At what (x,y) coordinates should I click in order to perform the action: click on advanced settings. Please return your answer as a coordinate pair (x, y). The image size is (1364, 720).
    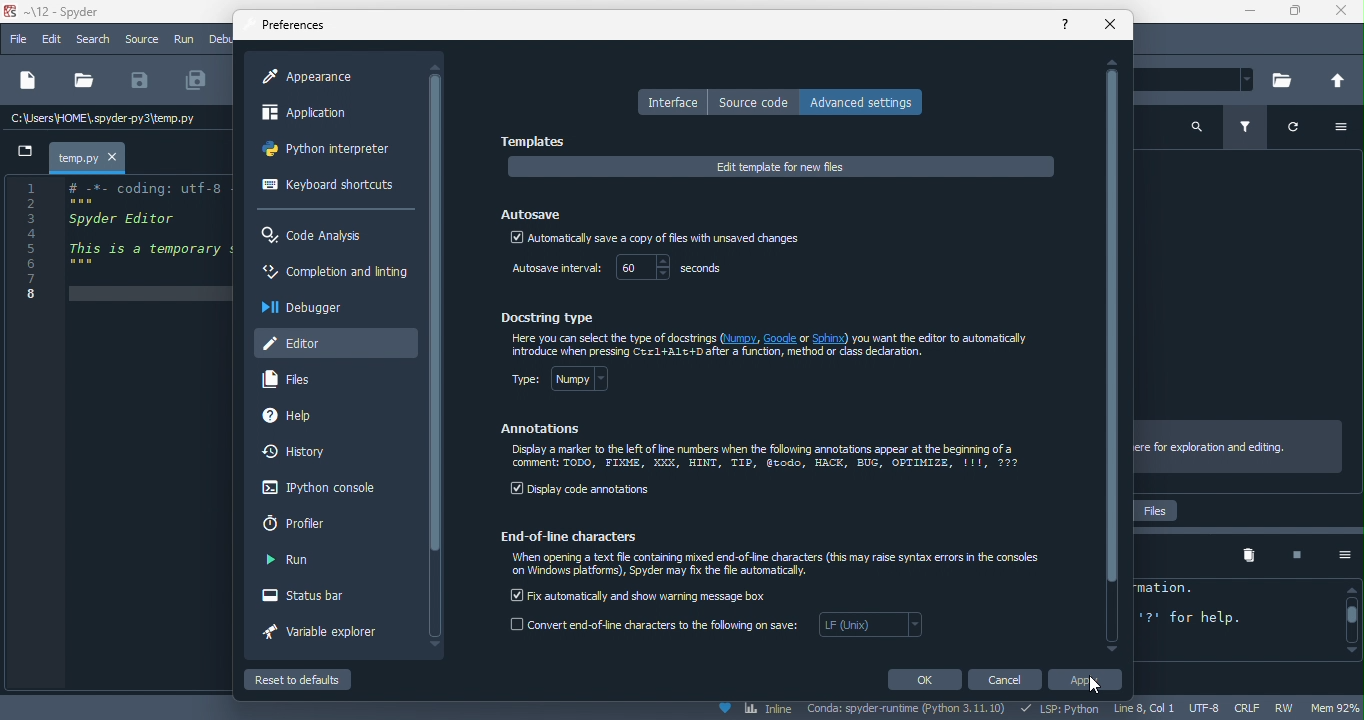
    Looking at the image, I should click on (867, 101).